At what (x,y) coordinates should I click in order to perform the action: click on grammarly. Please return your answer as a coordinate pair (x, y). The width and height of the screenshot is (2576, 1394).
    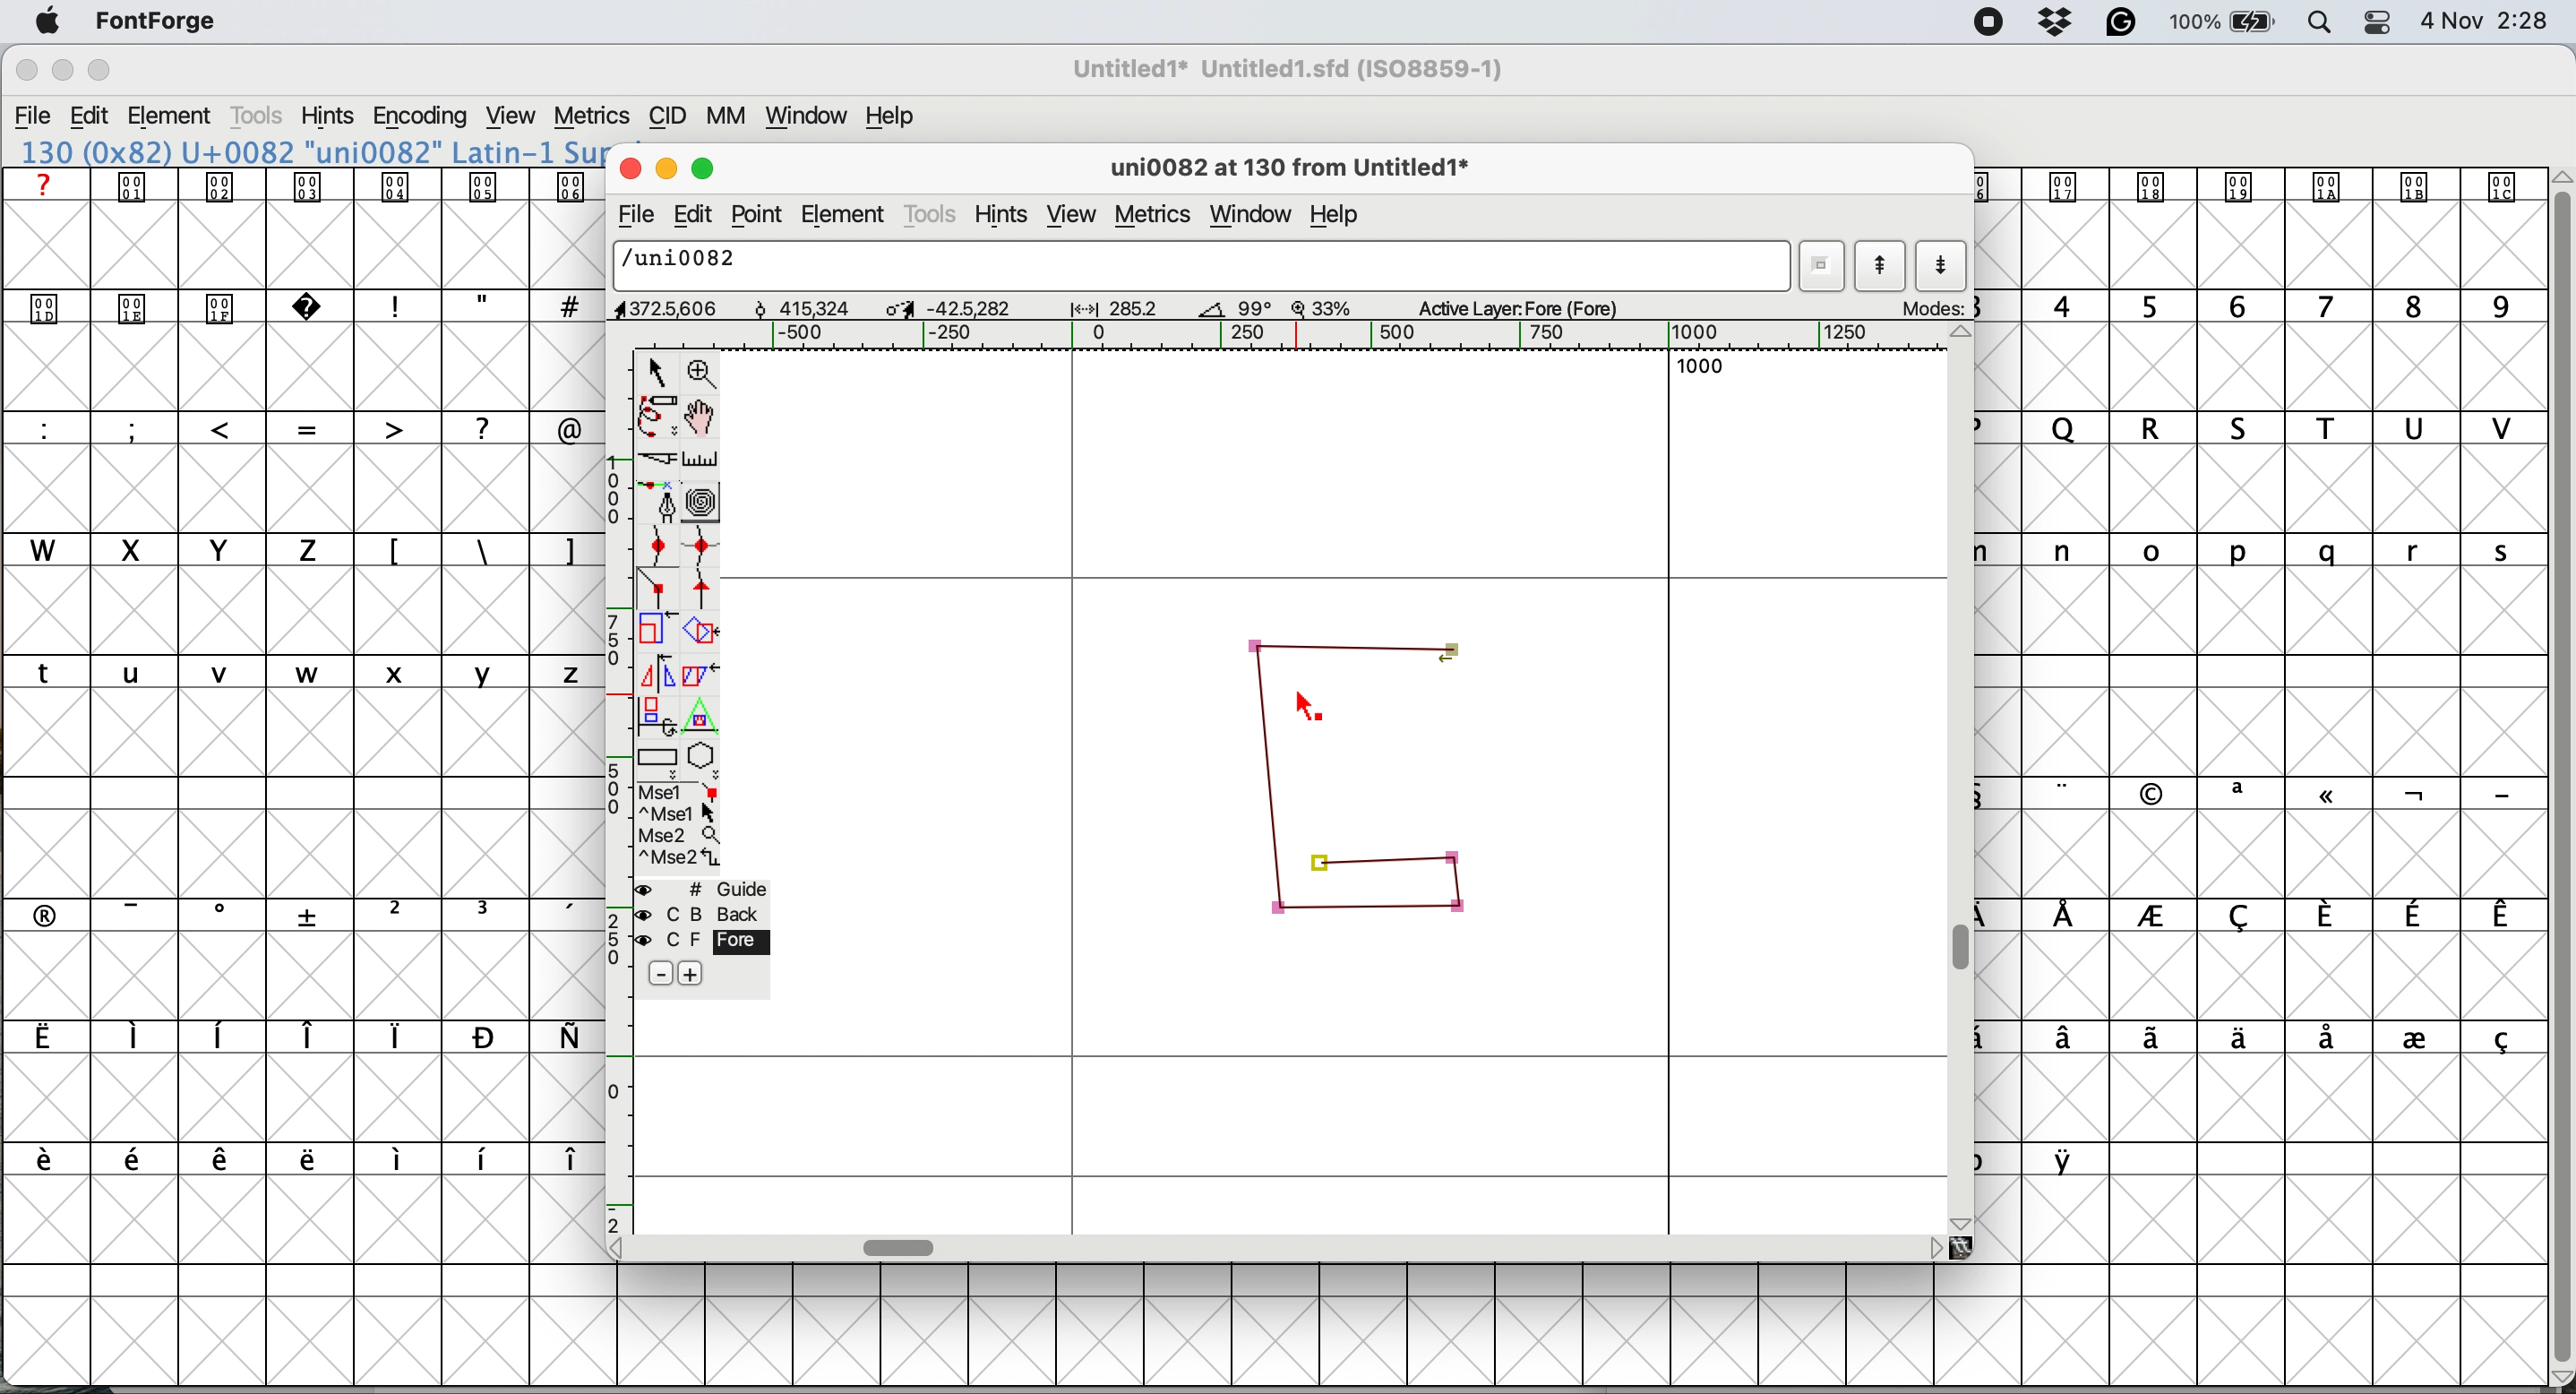
    Looking at the image, I should click on (2124, 24).